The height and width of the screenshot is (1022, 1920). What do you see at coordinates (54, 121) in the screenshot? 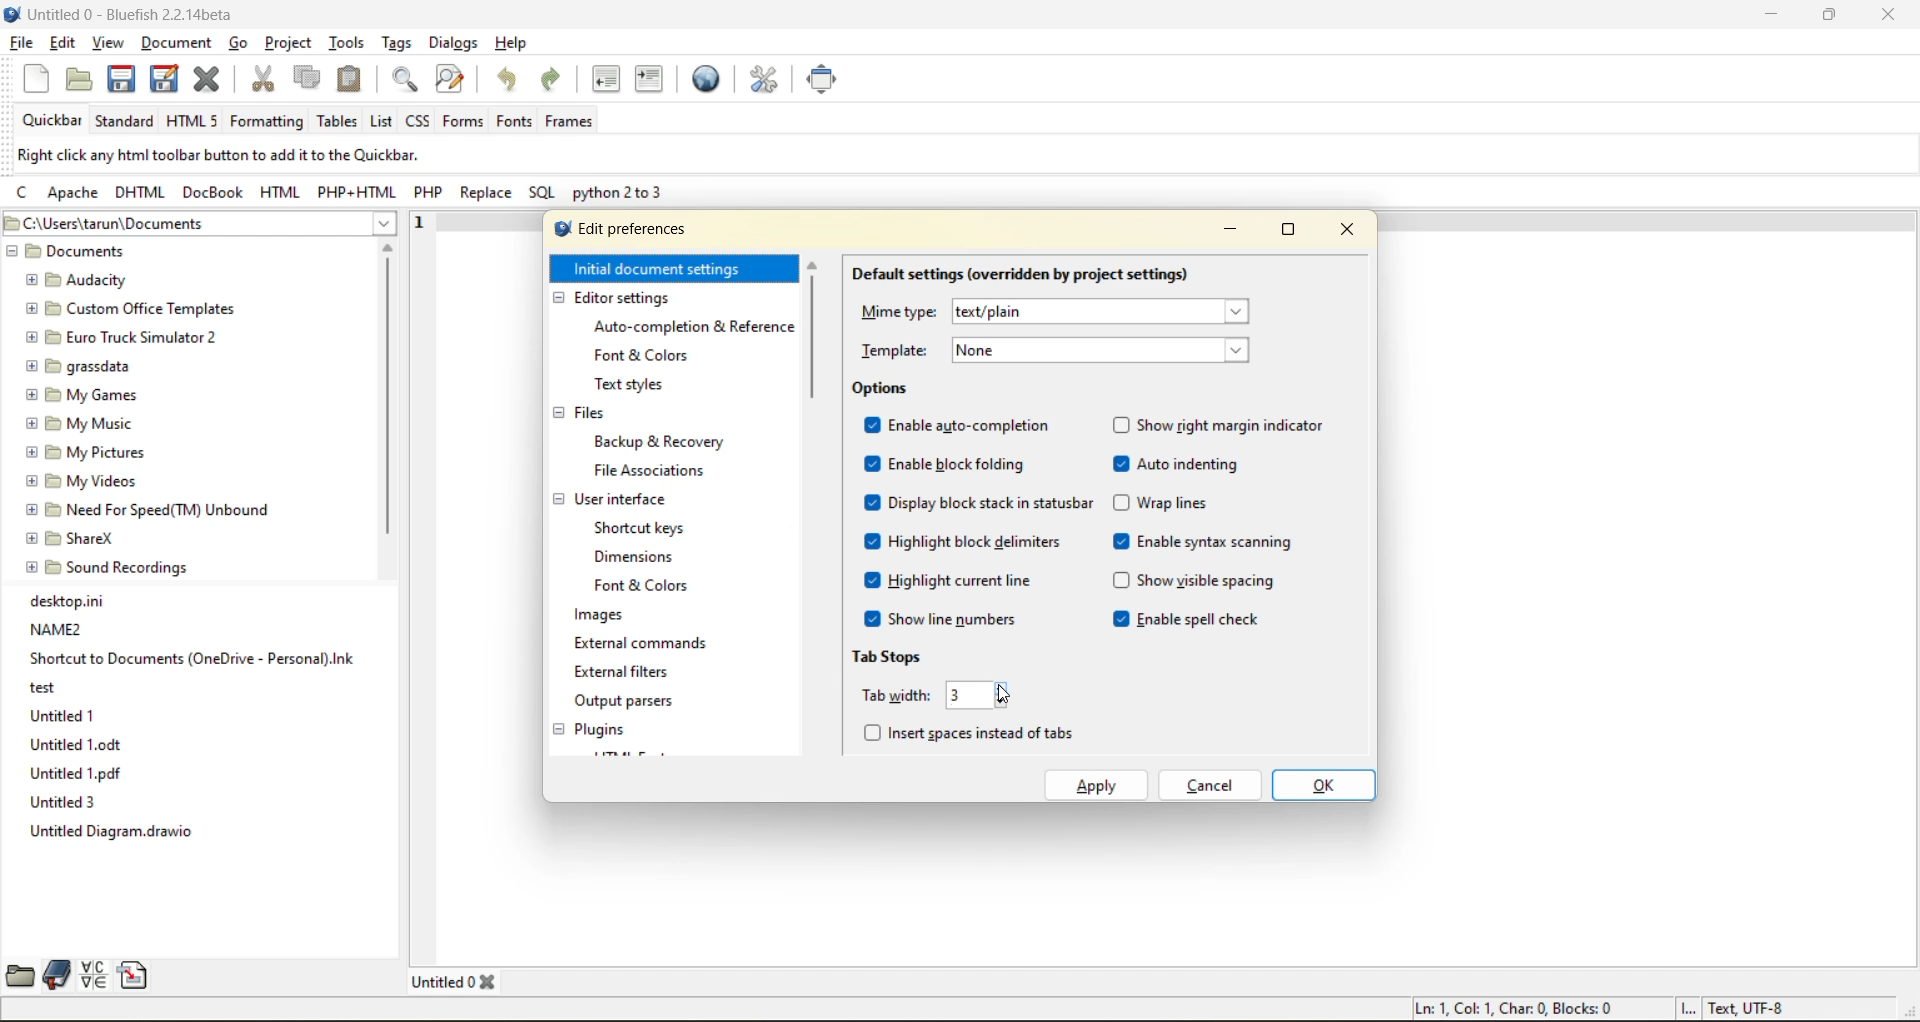
I see `quickbar` at bounding box center [54, 121].